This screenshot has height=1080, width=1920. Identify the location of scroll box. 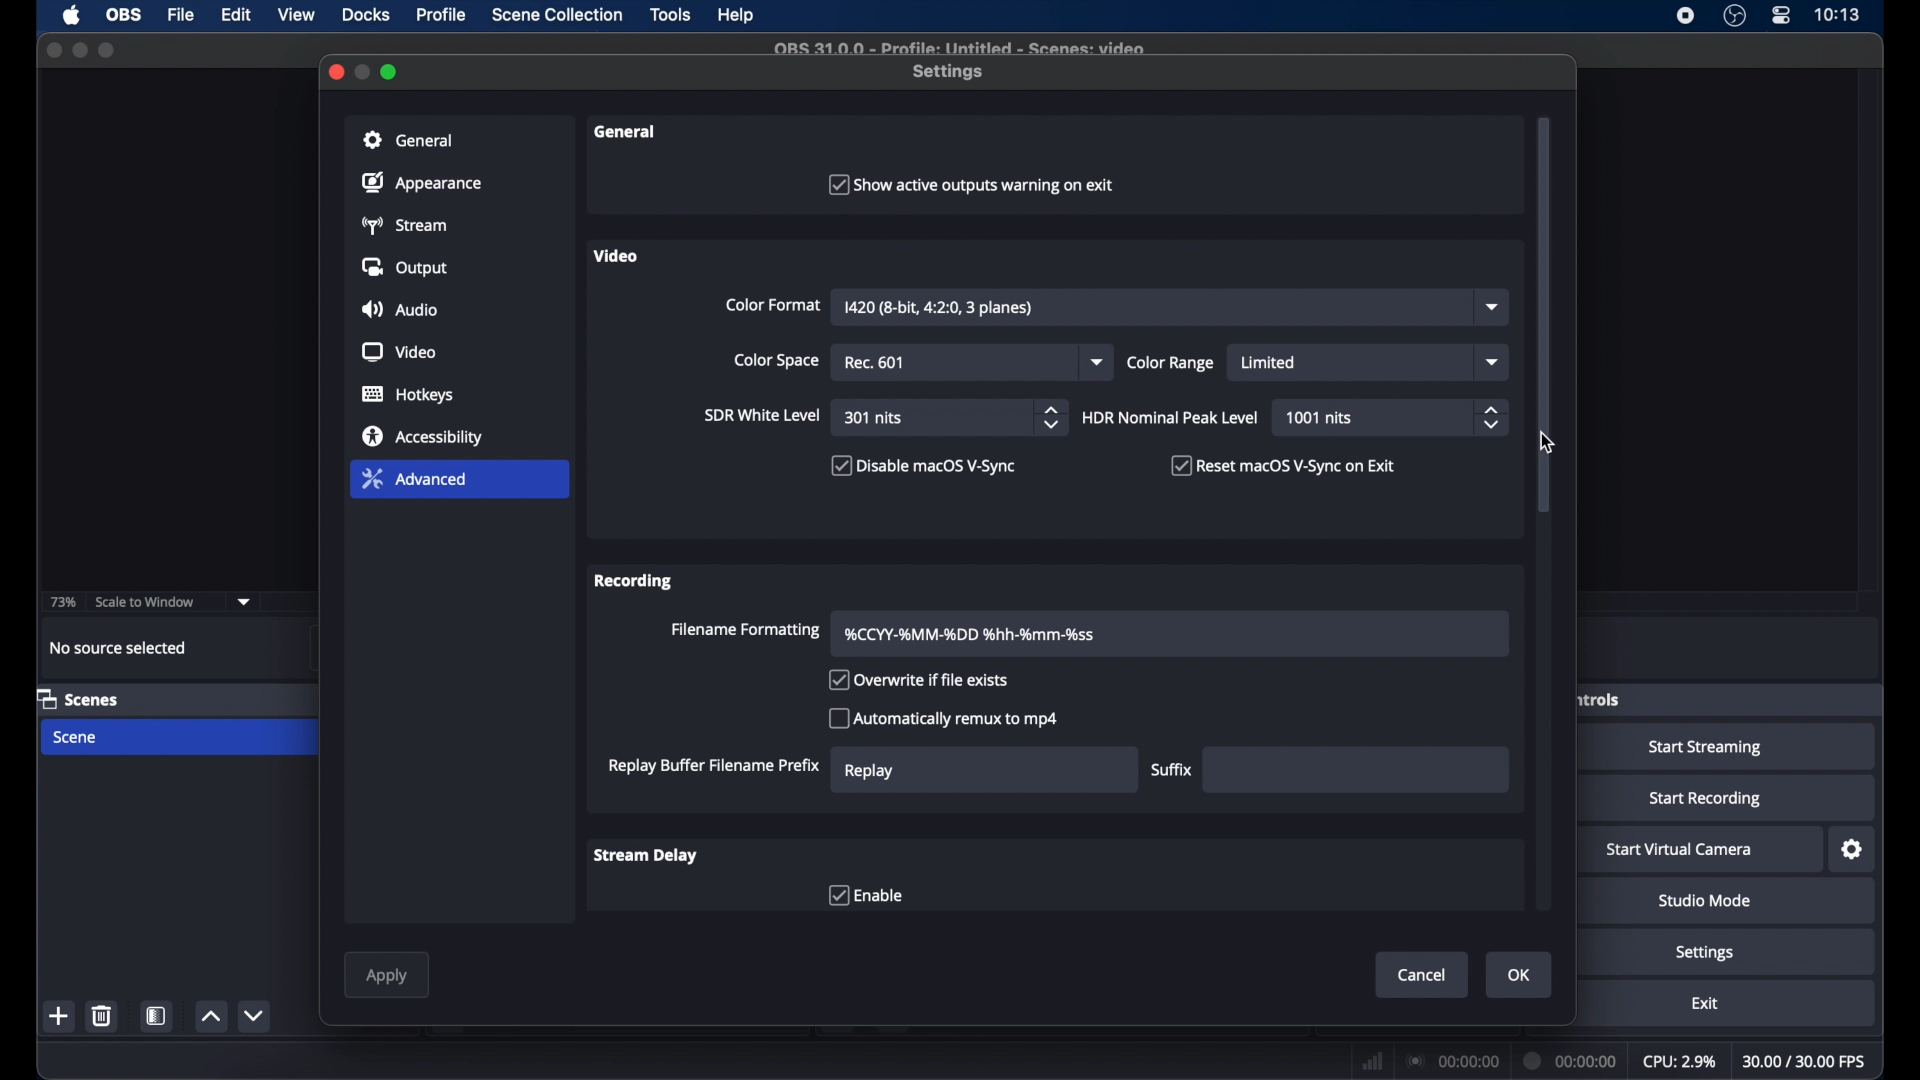
(1543, 313).